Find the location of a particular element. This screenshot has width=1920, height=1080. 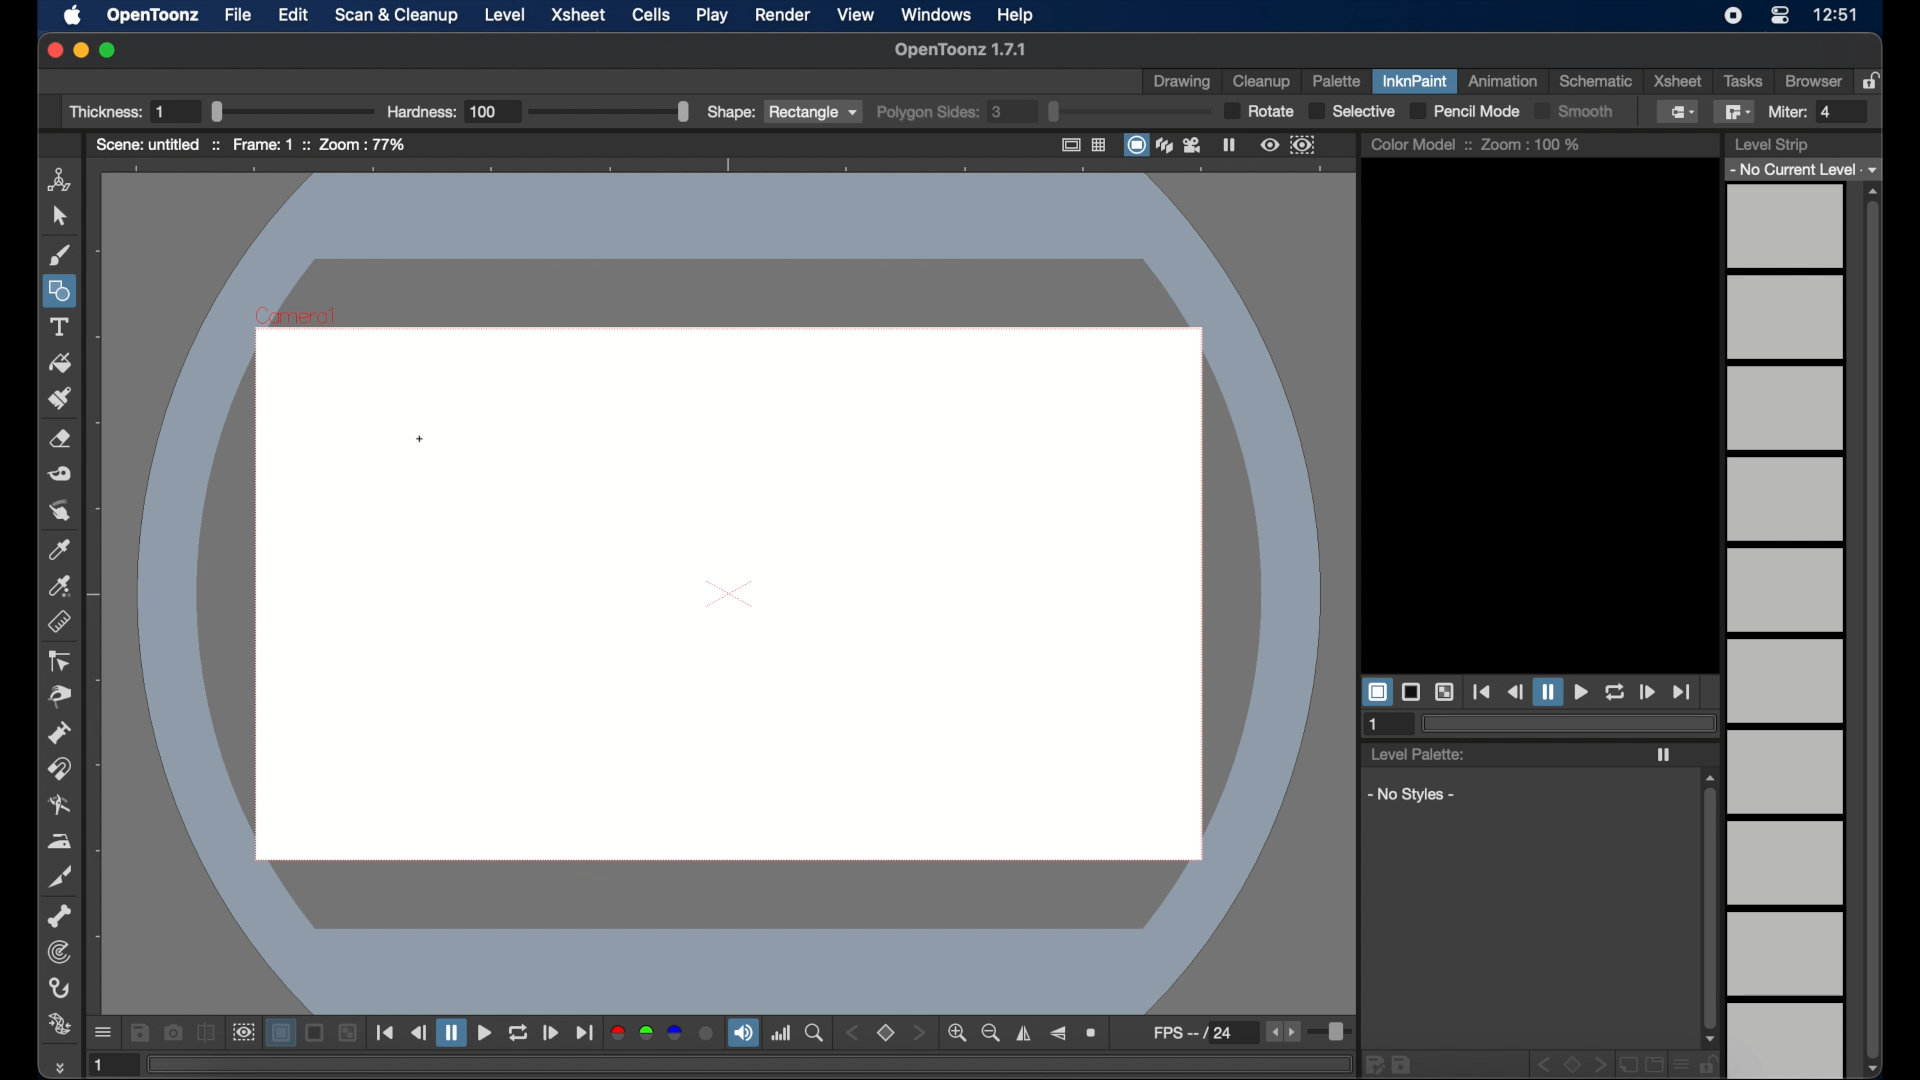

loop is located at coordinates (1614, 692).